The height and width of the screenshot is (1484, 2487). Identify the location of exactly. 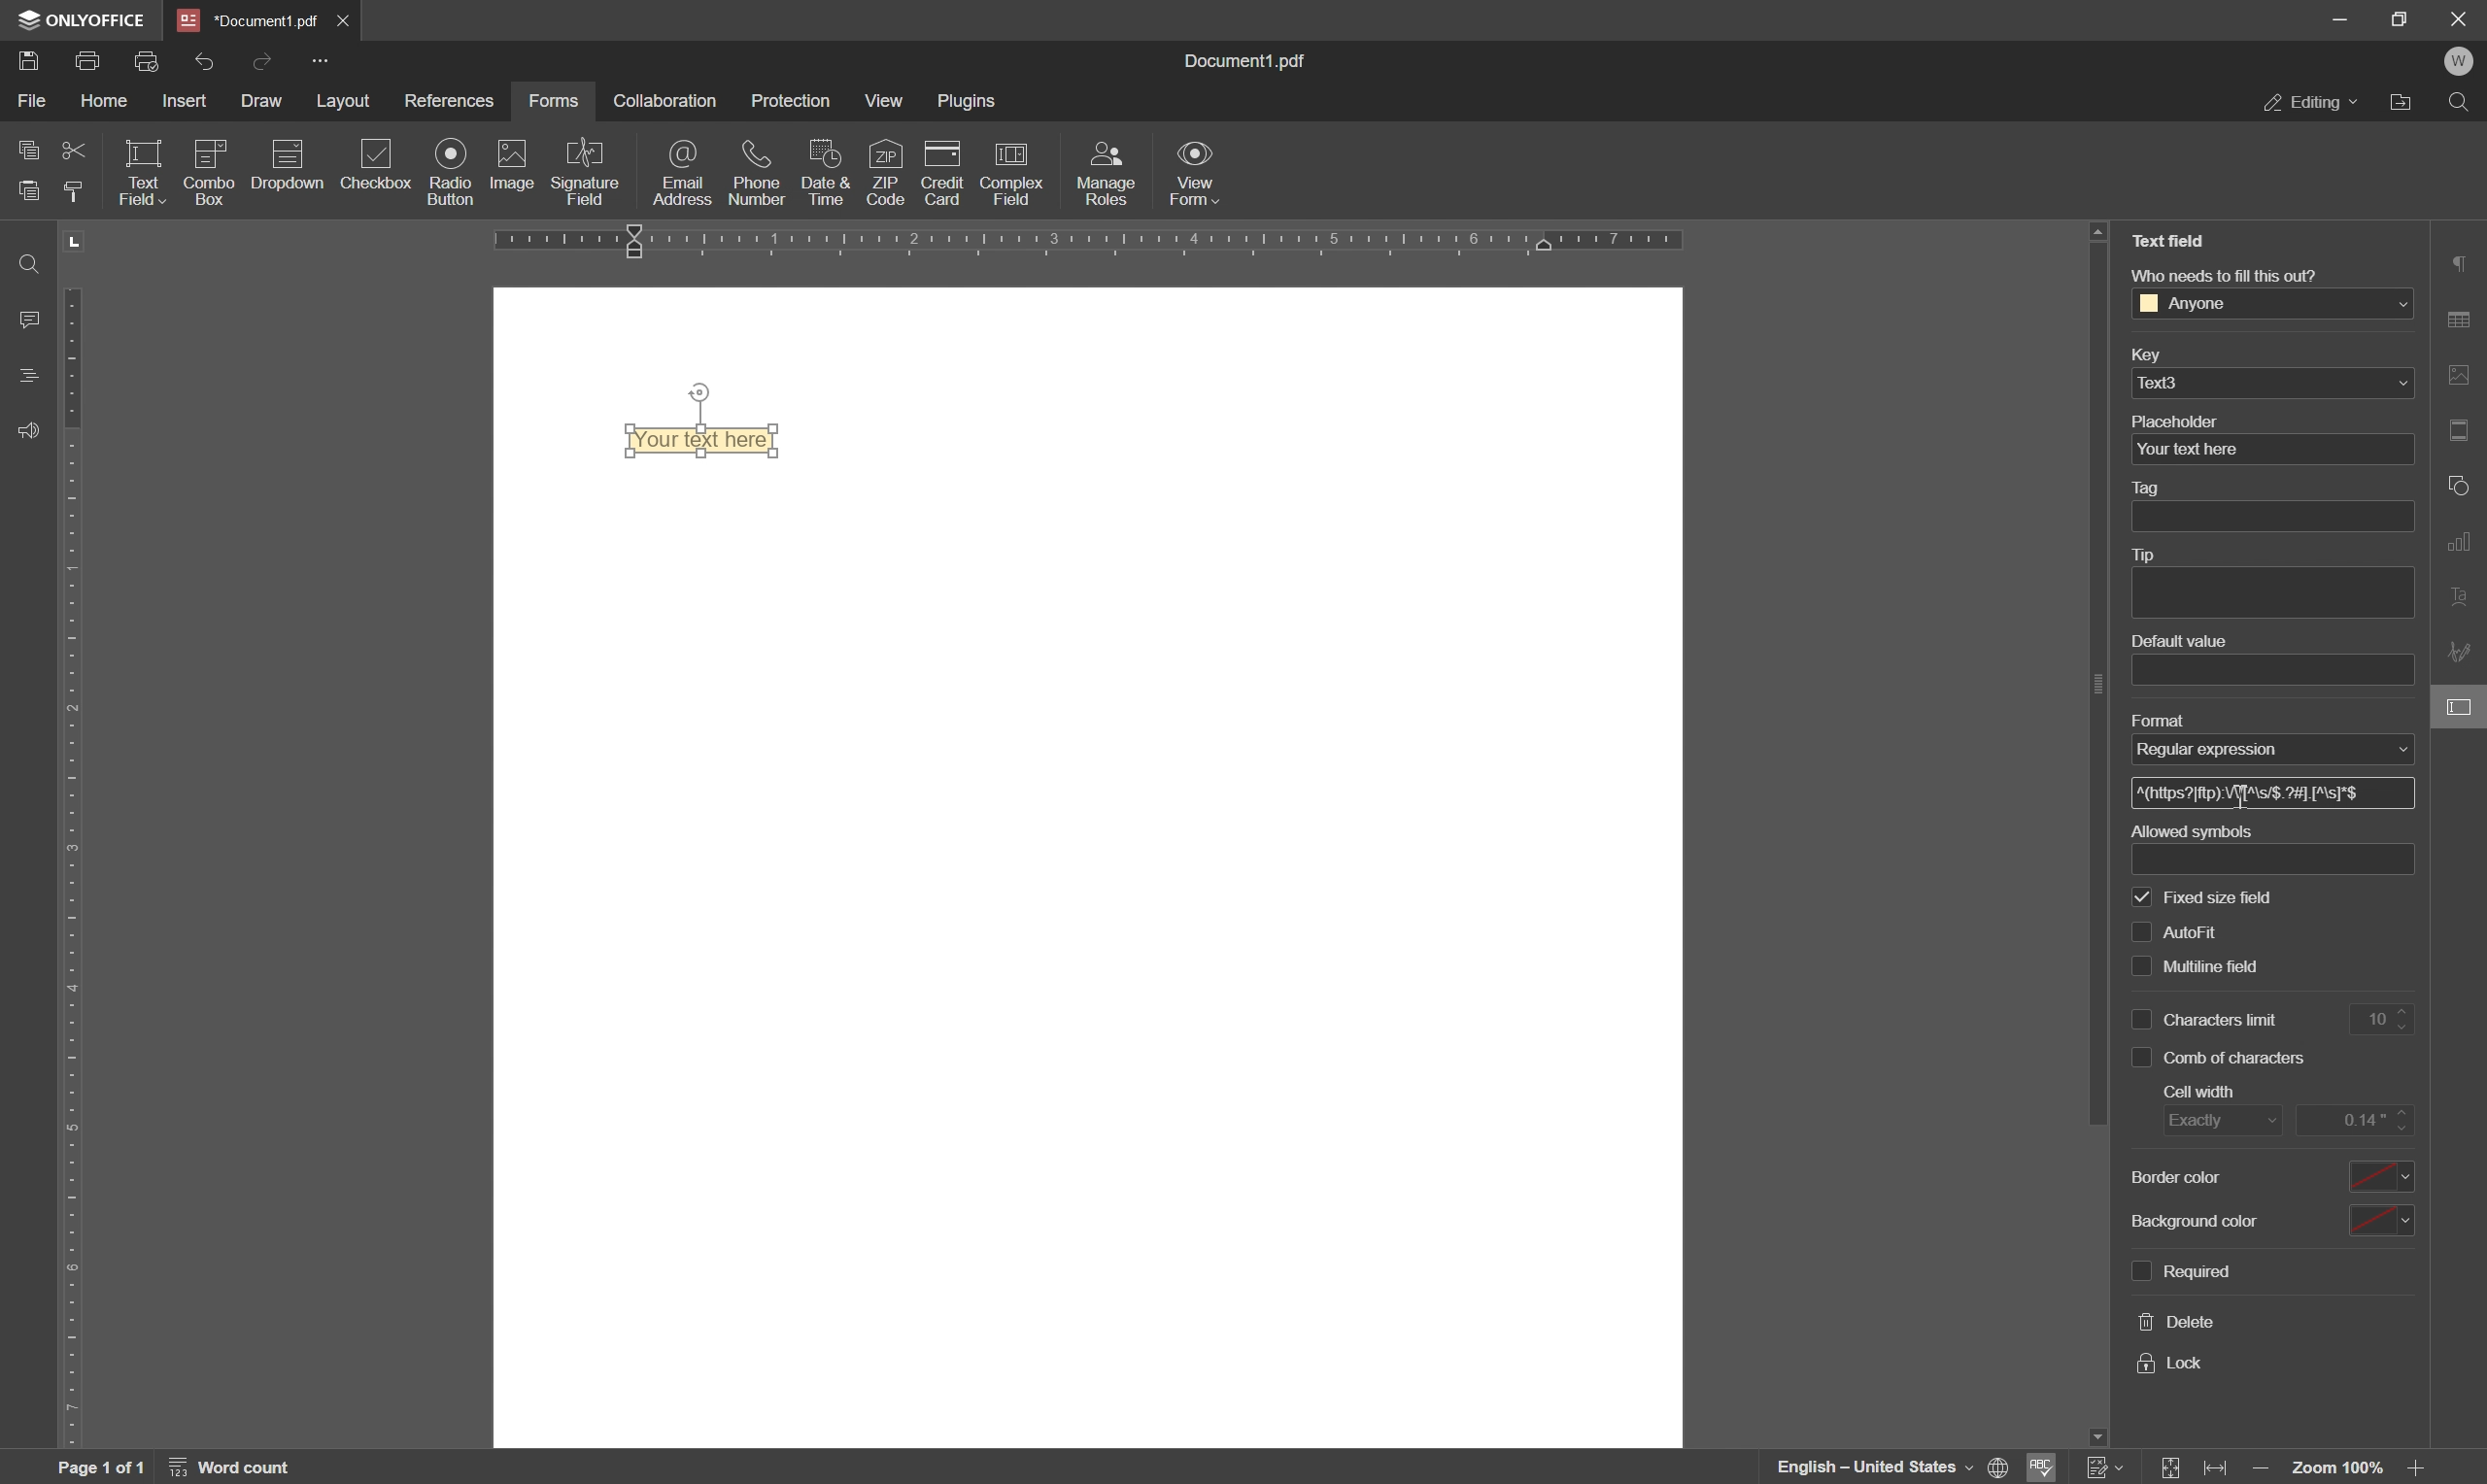
(2218, 1124).